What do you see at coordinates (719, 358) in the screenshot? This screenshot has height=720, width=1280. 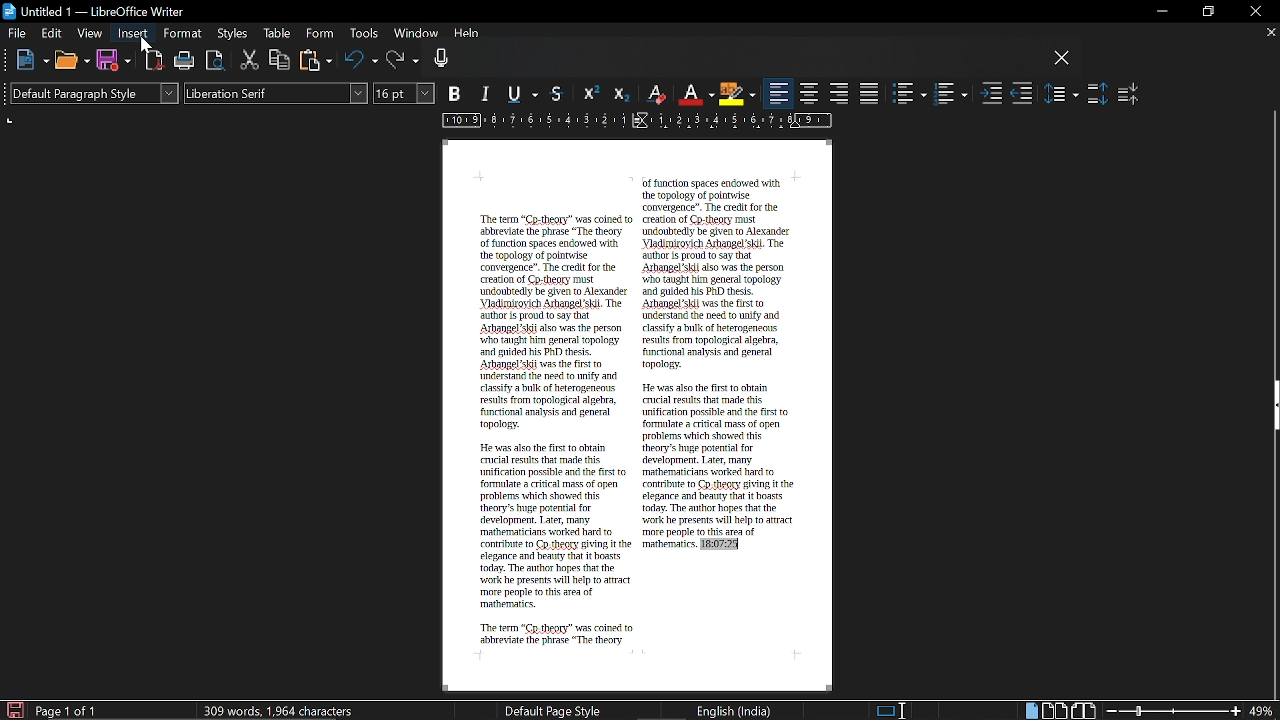 I see `of function spaces endowed with the topology of pointwise convergence". The credit for the creation of Cp theory must undoubtedly be given to Alexander Vladimirovich Arbangel'skil. The author is proud to say that Arbangel'skii also was the person who taught him general topology and guided his PhD thesis. Arbangel'skil was the first to understand the need to unify and classify a bulk of herogeneous results from topological algebra, functional analysis and general topology.  He was also the first to obtain crucial results that made this unification possible and the first to formulate a critical mass of open problems which showed this theory's huge potential for development. Later, many mathematicians worked hard to contribute to Co theory giving it the elegance and beauty that it boasts today. The author hopes that the work he presents will help to attract more people to this area of ` at bounding box center [719, 358].